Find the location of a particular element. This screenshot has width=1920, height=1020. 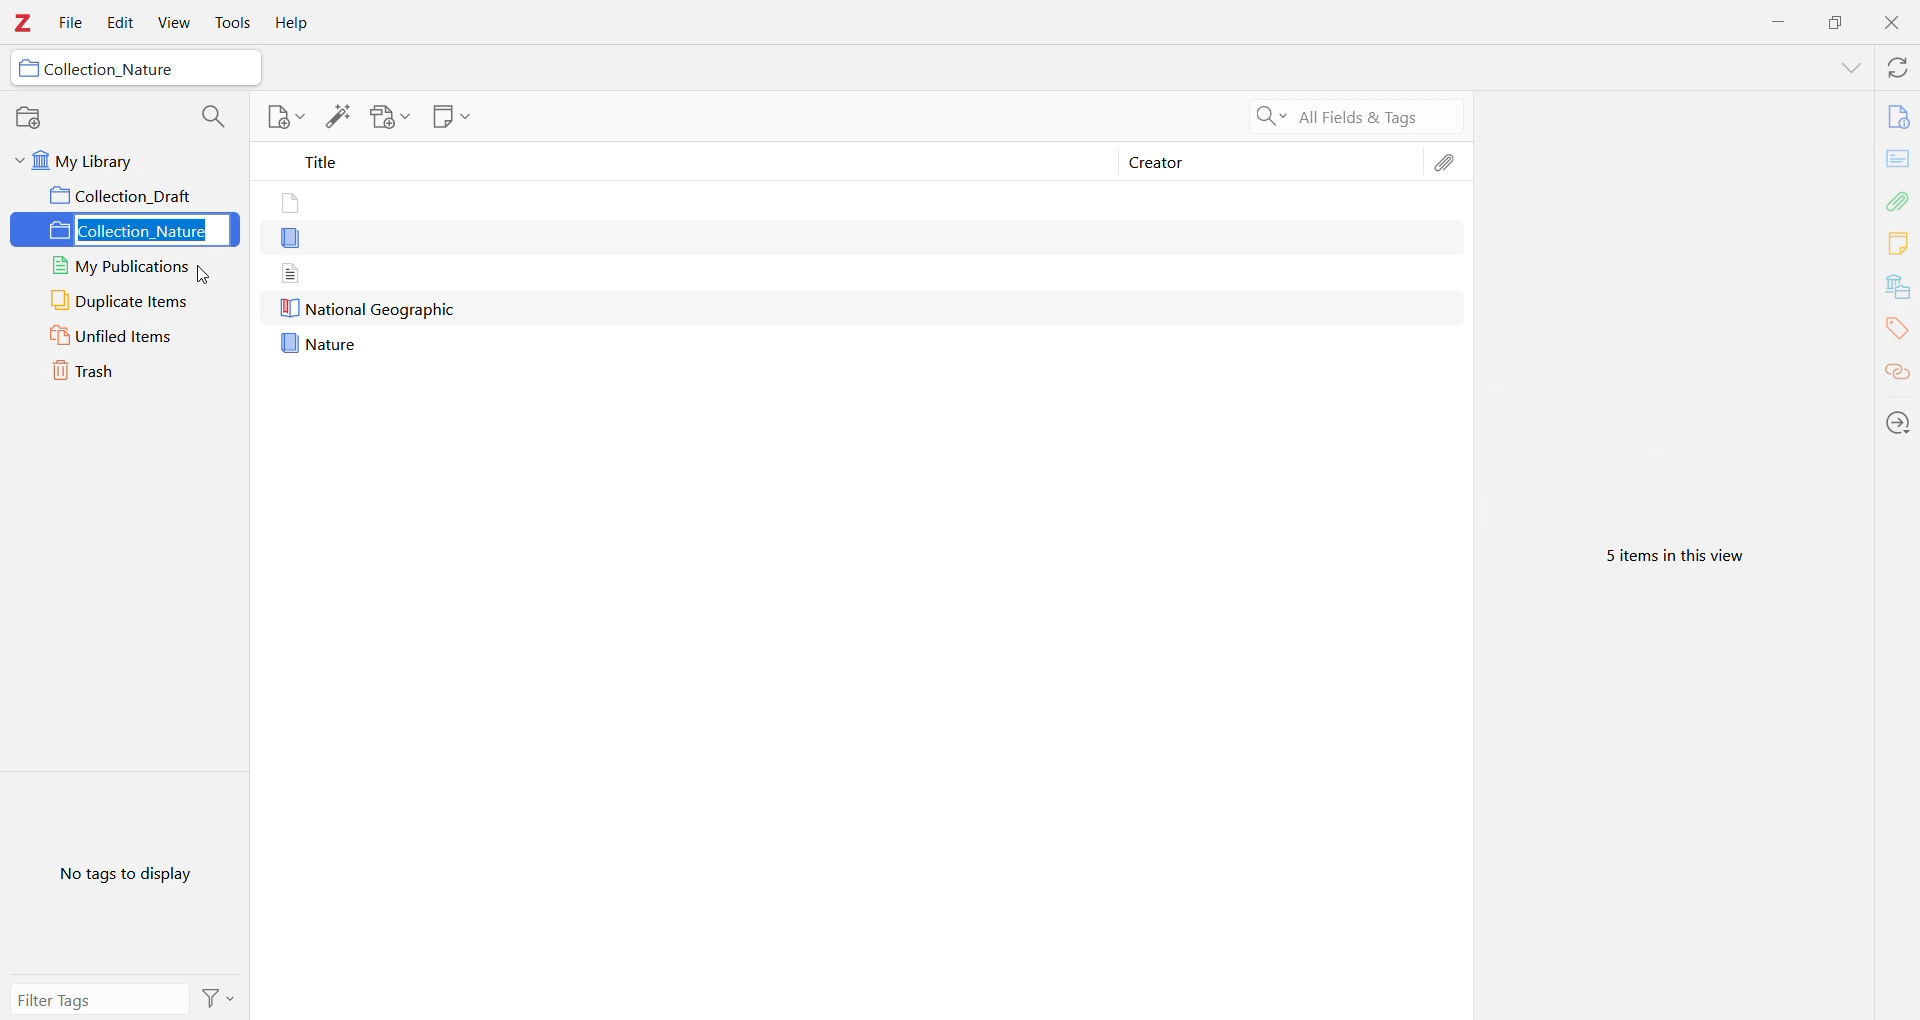

View is located at coordinates (177, 23).